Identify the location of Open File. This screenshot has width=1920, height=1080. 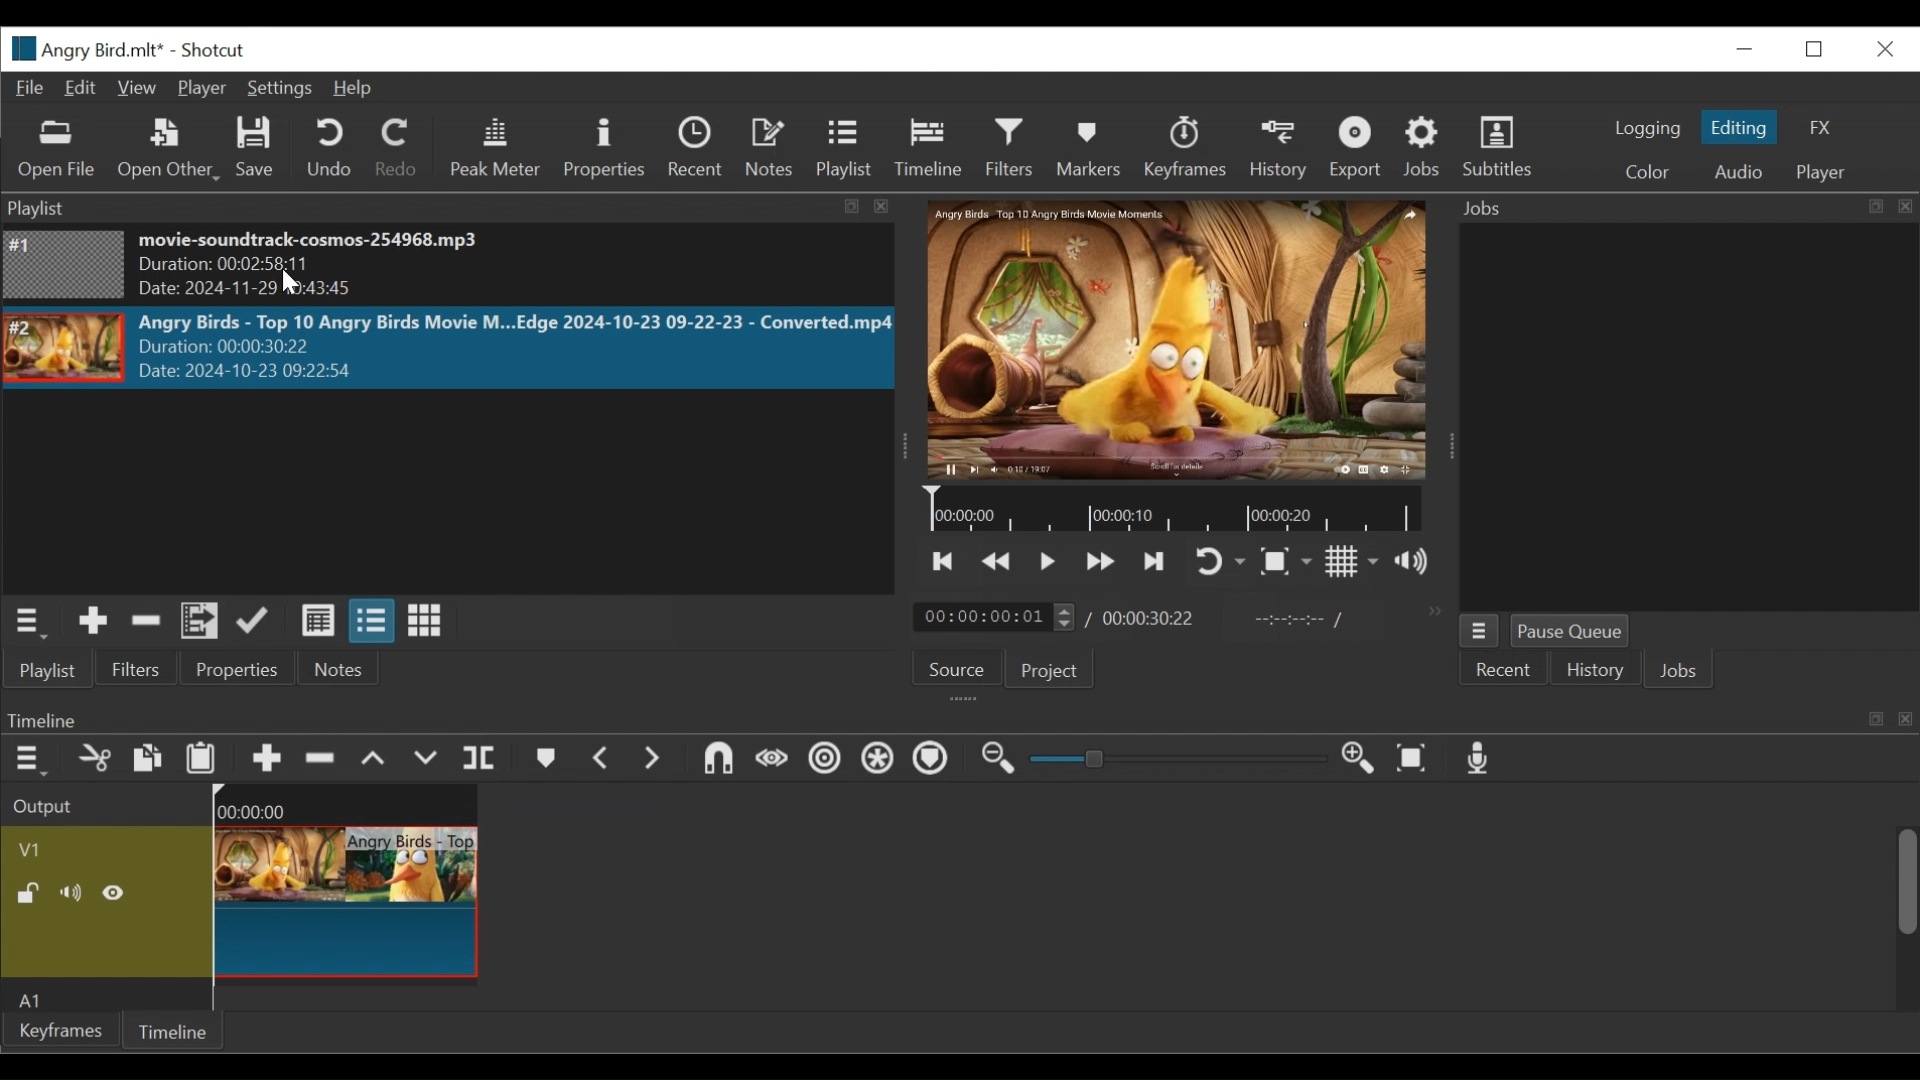
(53, 150).